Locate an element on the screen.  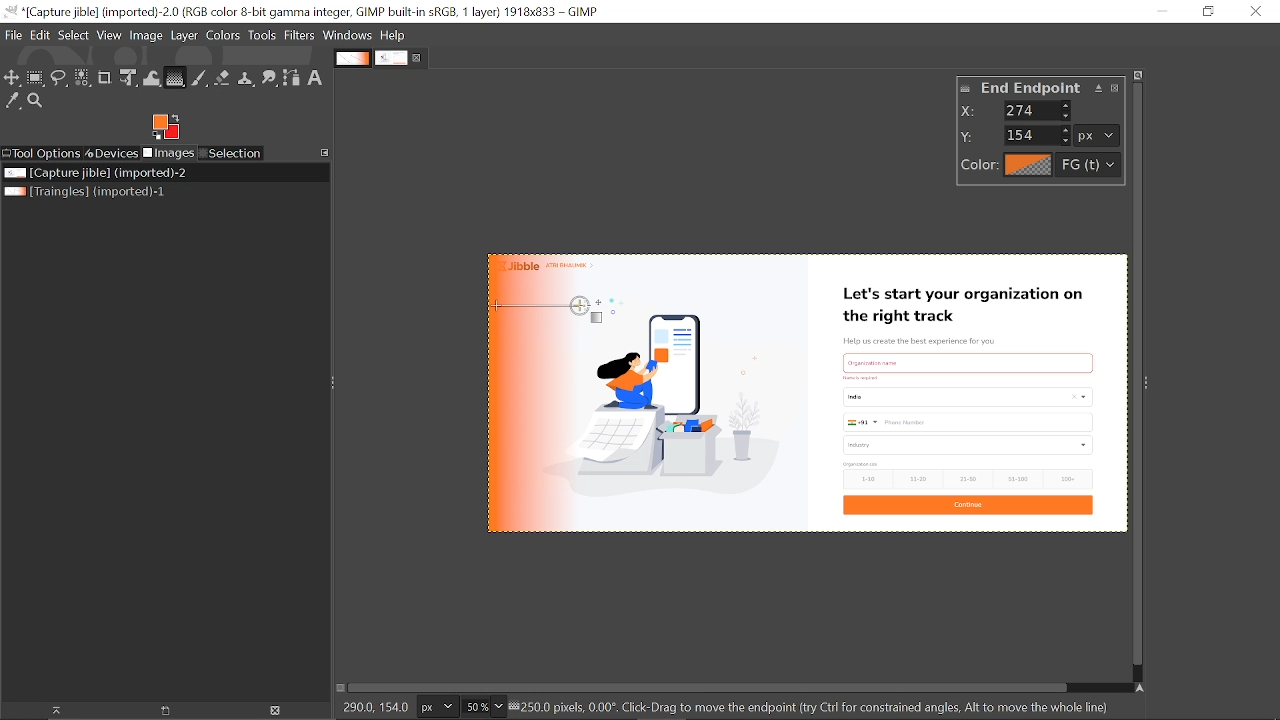
Configure this tab is located at coordinates (325, 153).